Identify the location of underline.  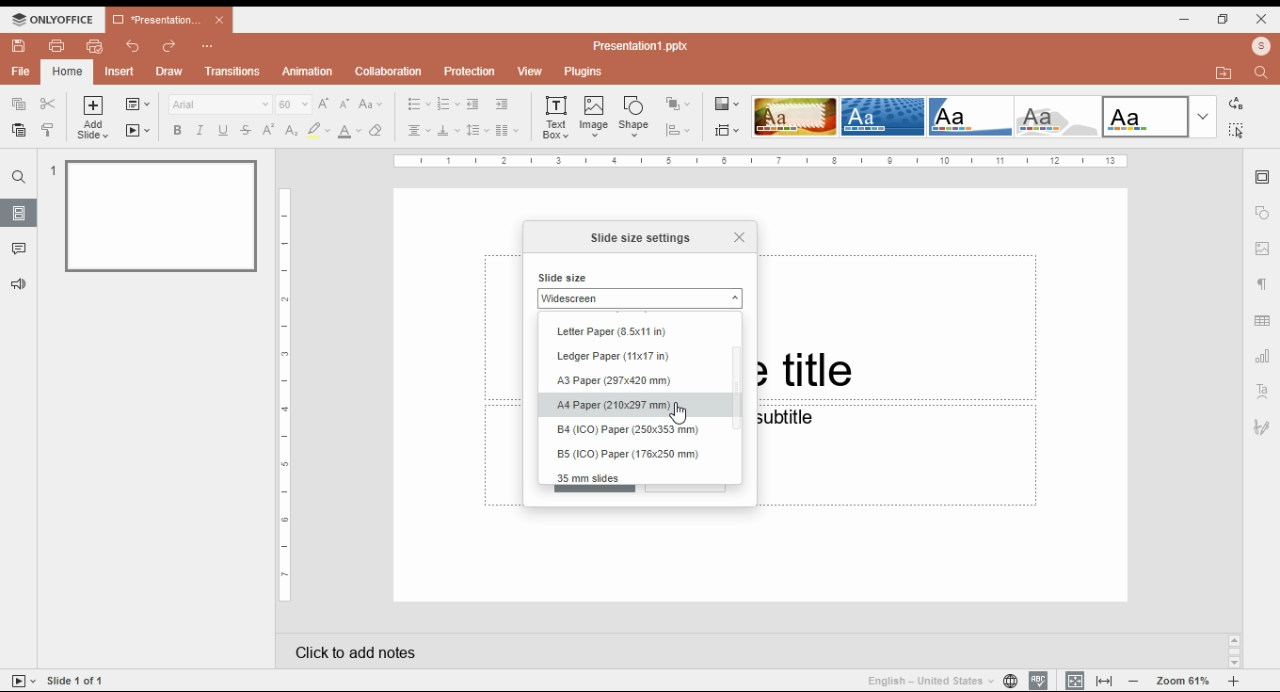
(222, 130).